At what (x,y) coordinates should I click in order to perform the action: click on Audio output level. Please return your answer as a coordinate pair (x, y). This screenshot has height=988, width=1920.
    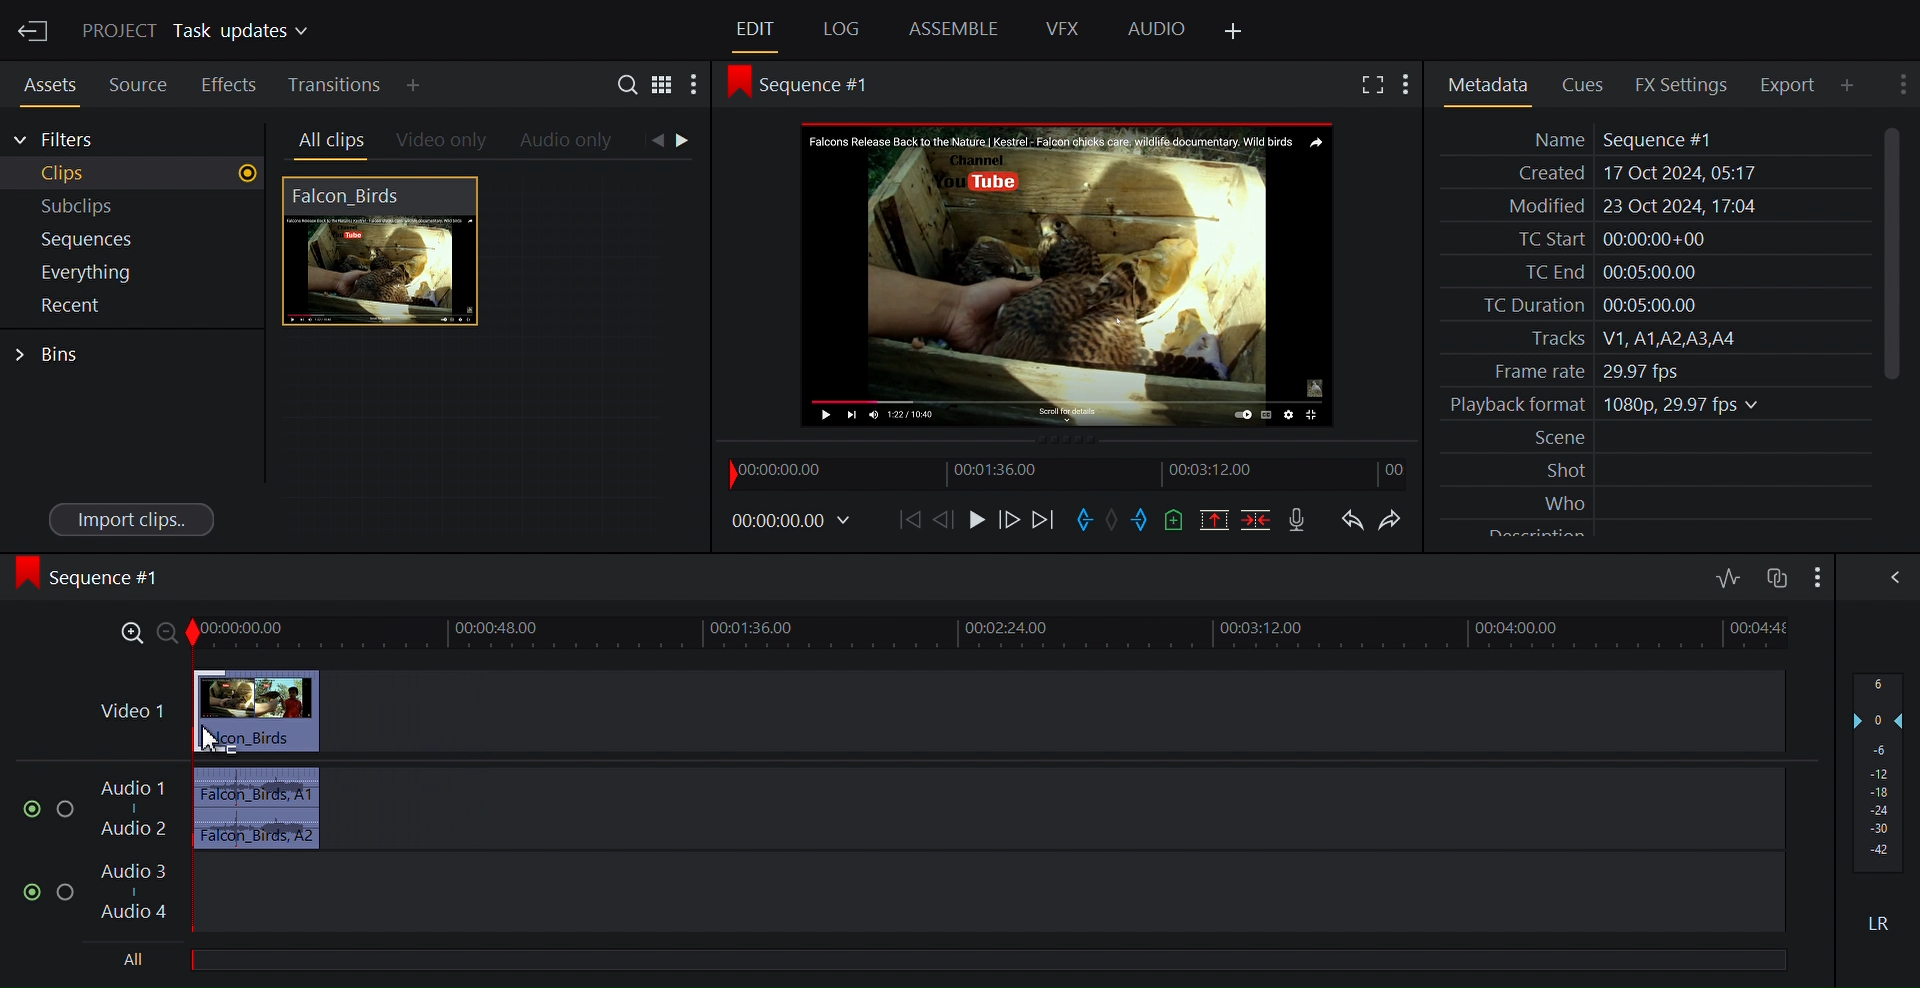
    Looking at the image, I should click on (1877, 771).